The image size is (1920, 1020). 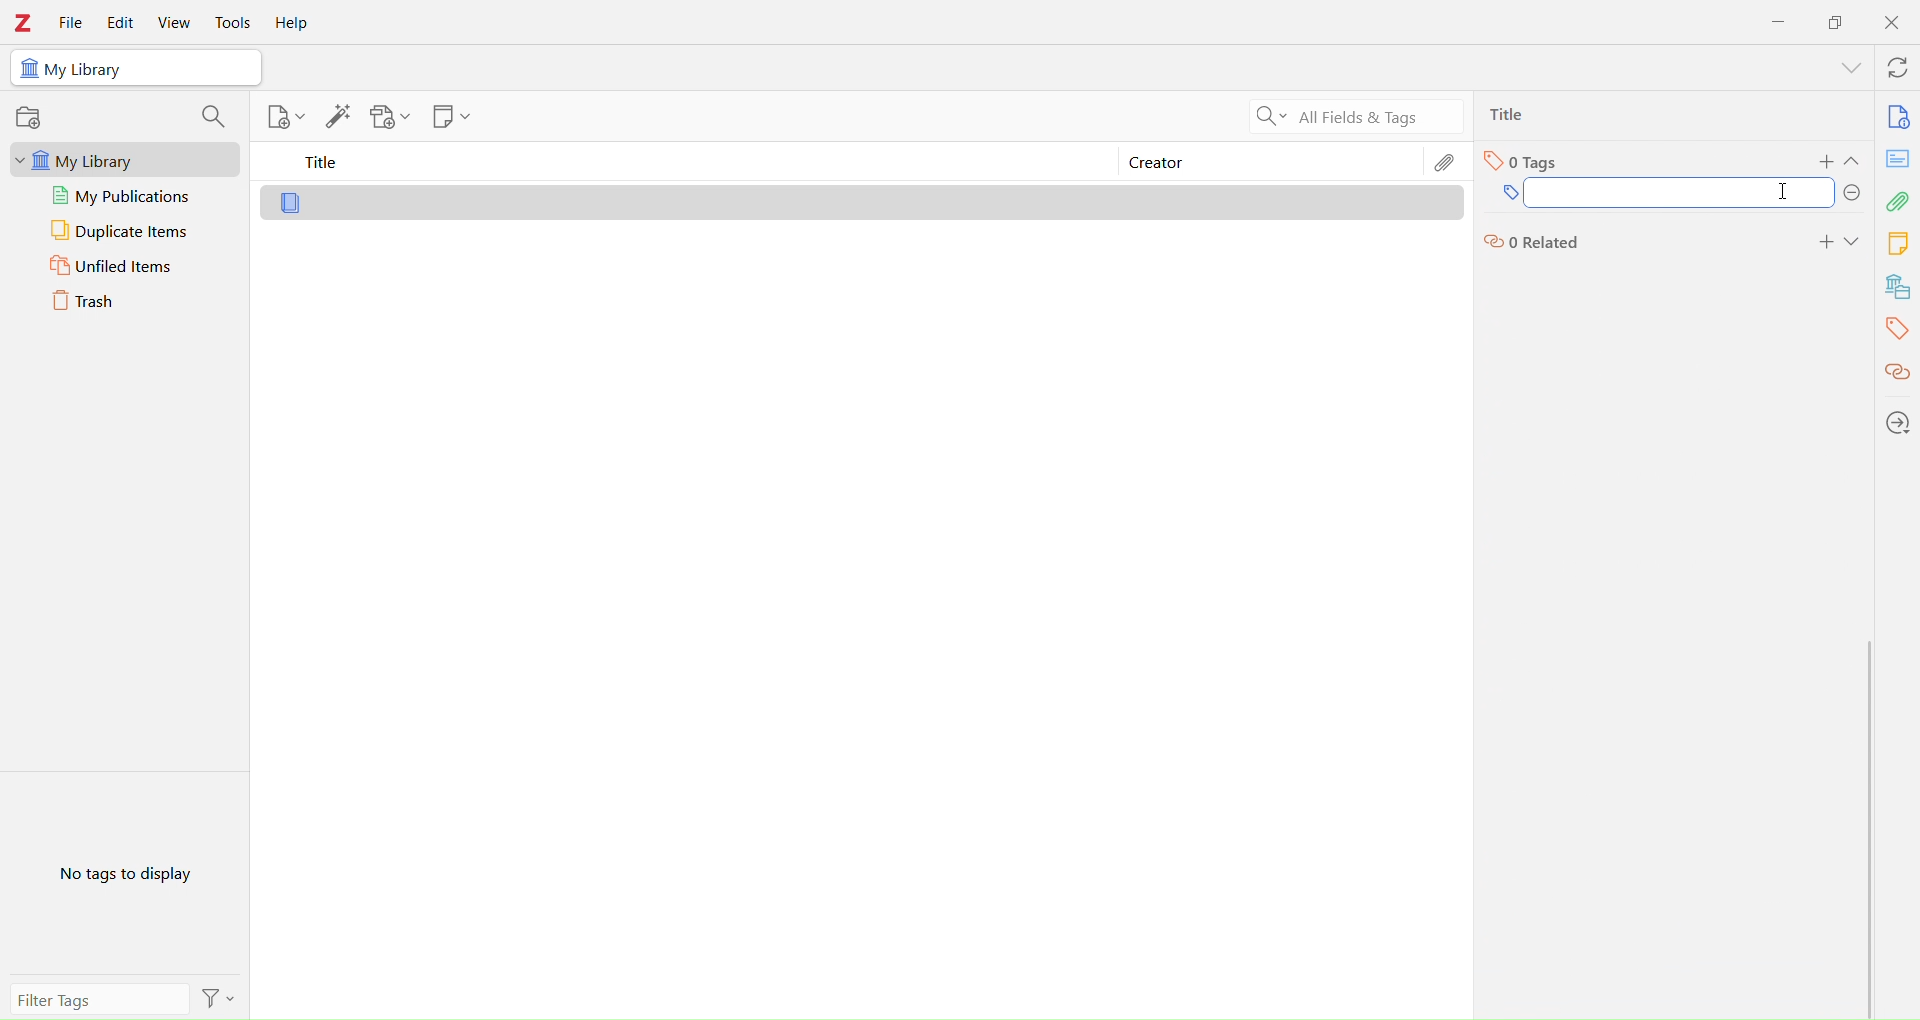 What do you see at coordinates (122, 195) in the screenshot?
I see `My publications` at bounding box center [122, 195].